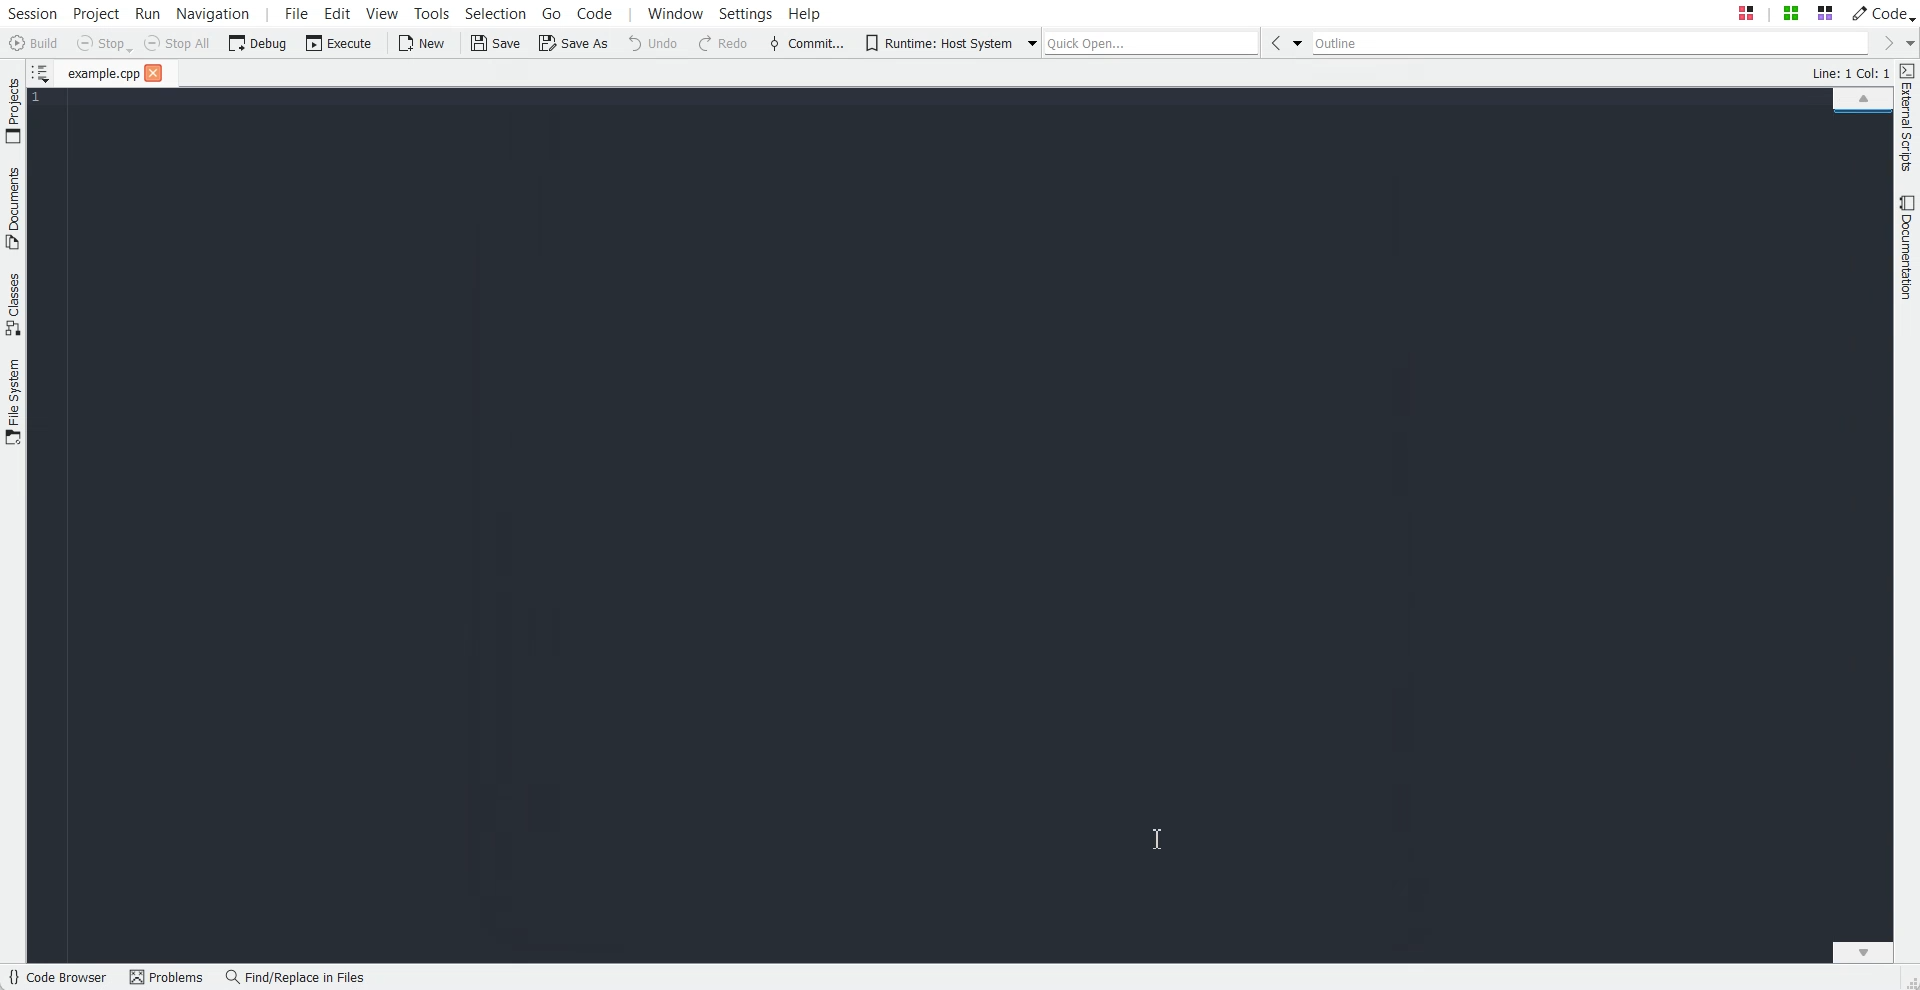 Image resolution: width=1920 pixels, height=990 pixels. I want to click on Runtime: Host System, so click(936, 43).